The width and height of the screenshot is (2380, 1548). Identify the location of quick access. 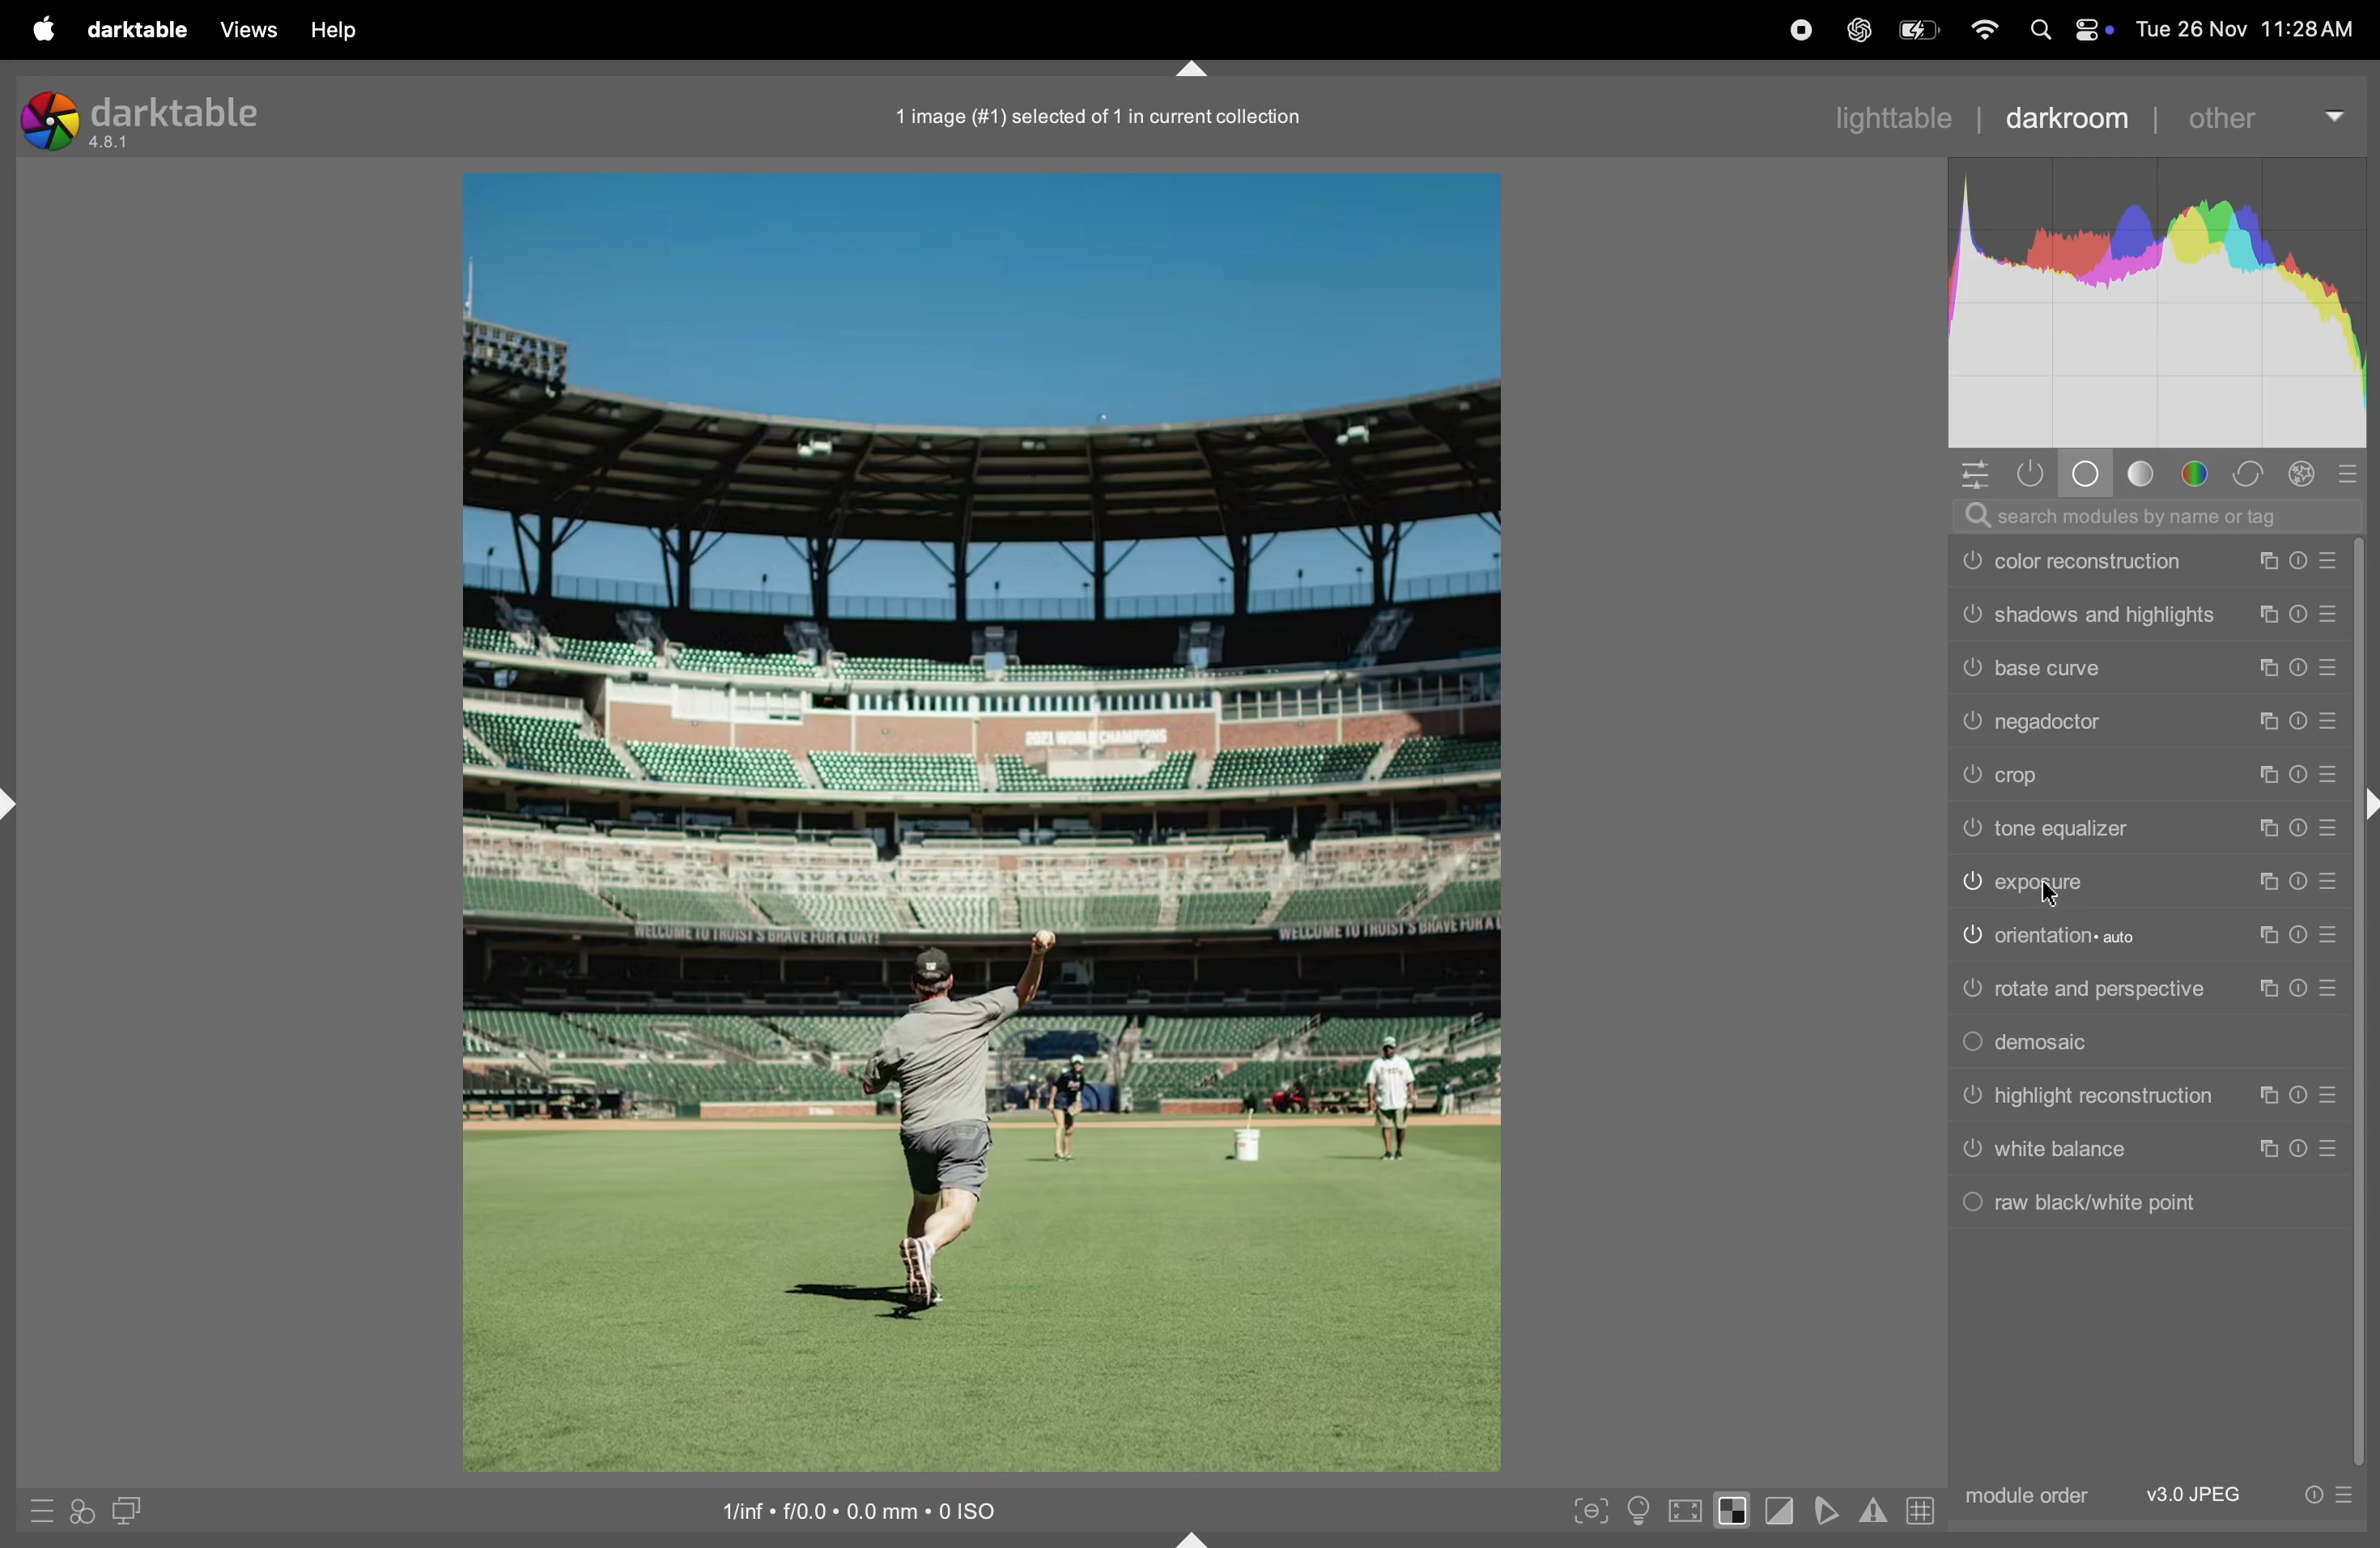
(82, 1513).